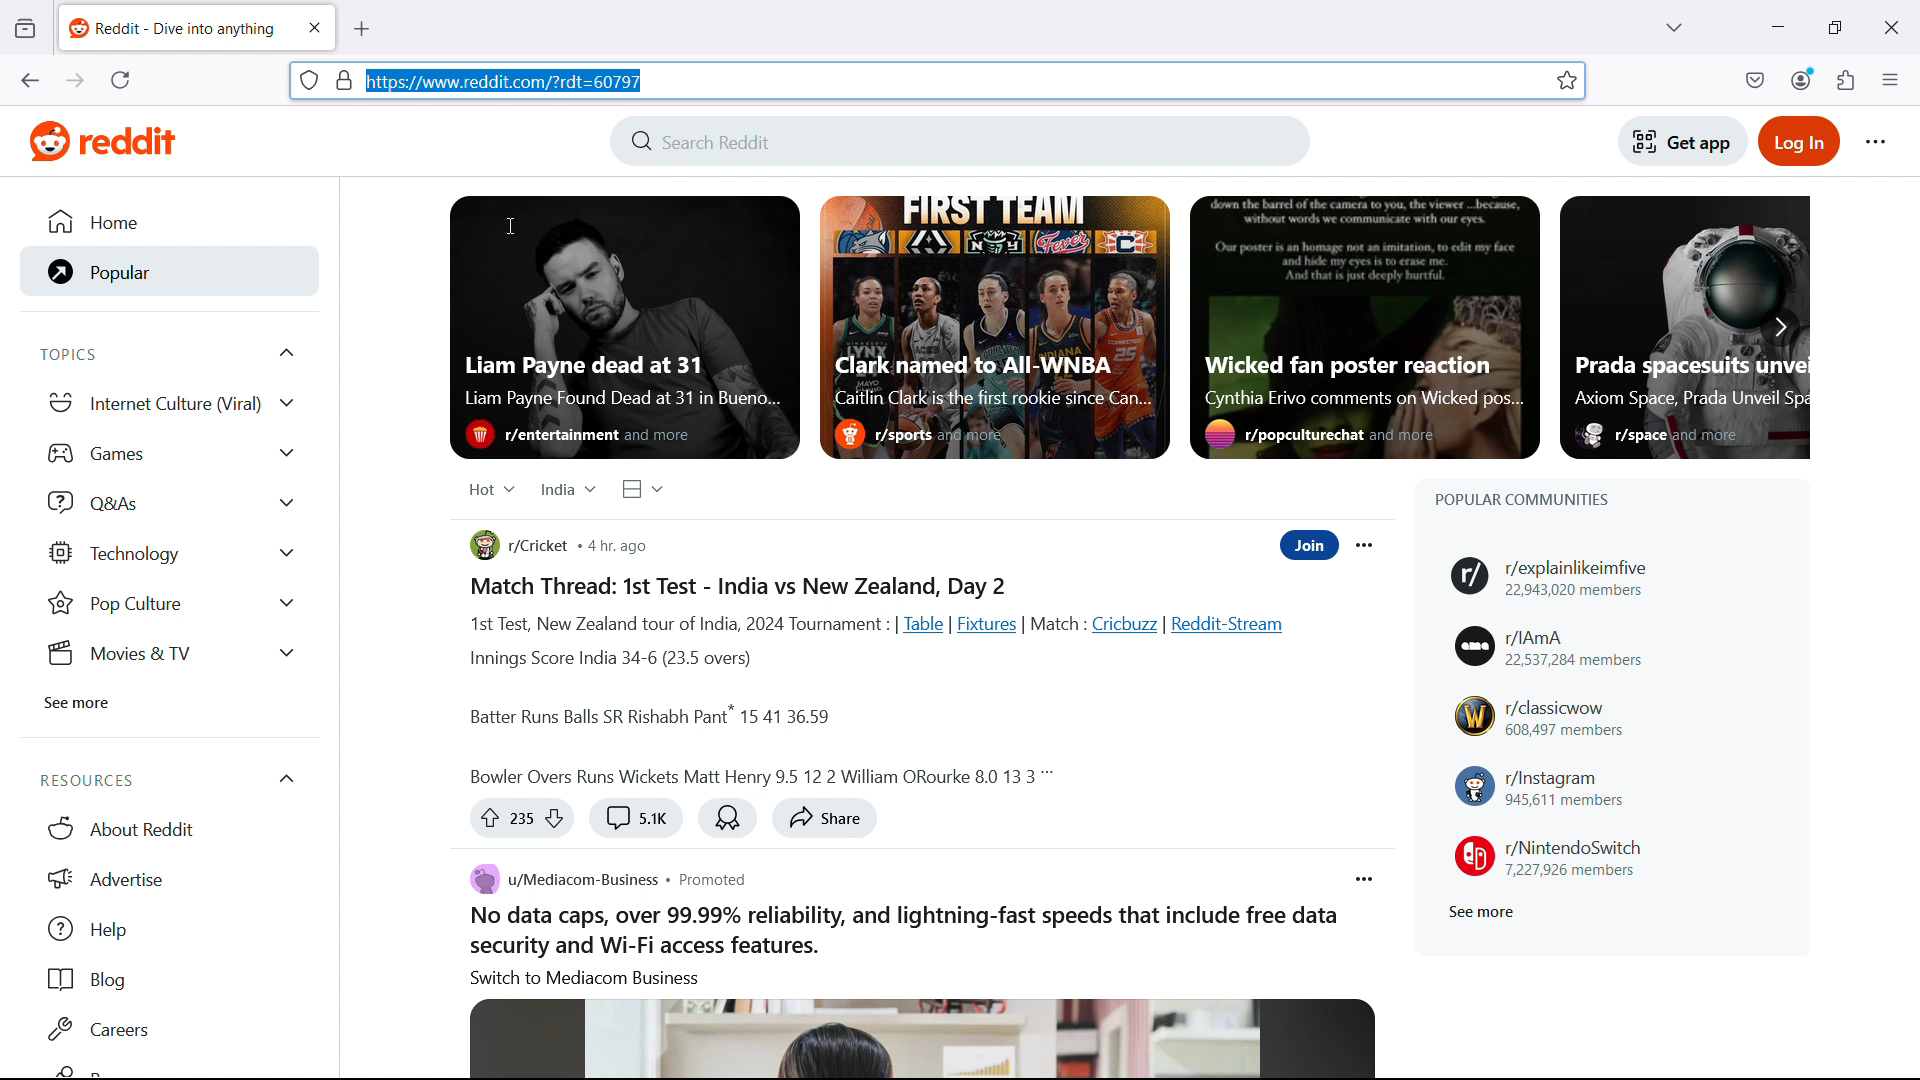 Image resolution: width=1920 pixels, height=1080 pixels. I want to click on tab title, so click(173, 28).